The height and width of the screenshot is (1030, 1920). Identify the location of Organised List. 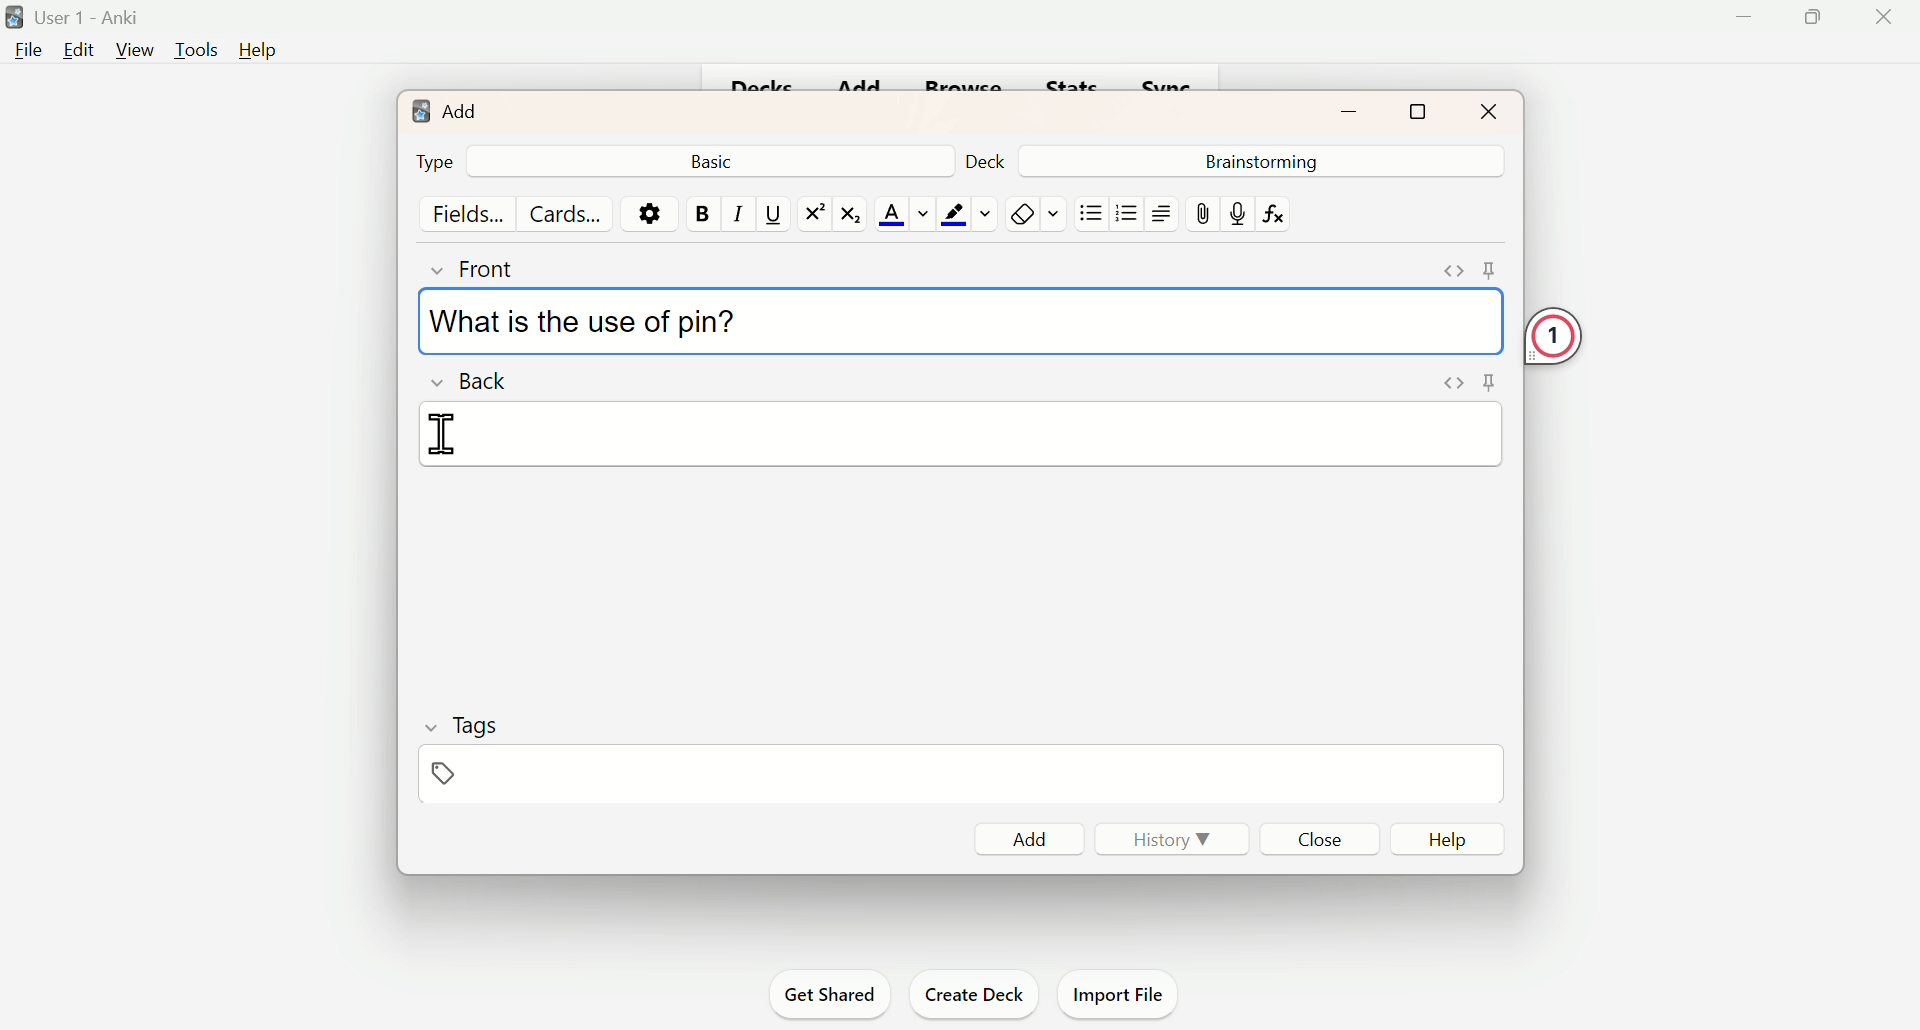
(1123, 212).